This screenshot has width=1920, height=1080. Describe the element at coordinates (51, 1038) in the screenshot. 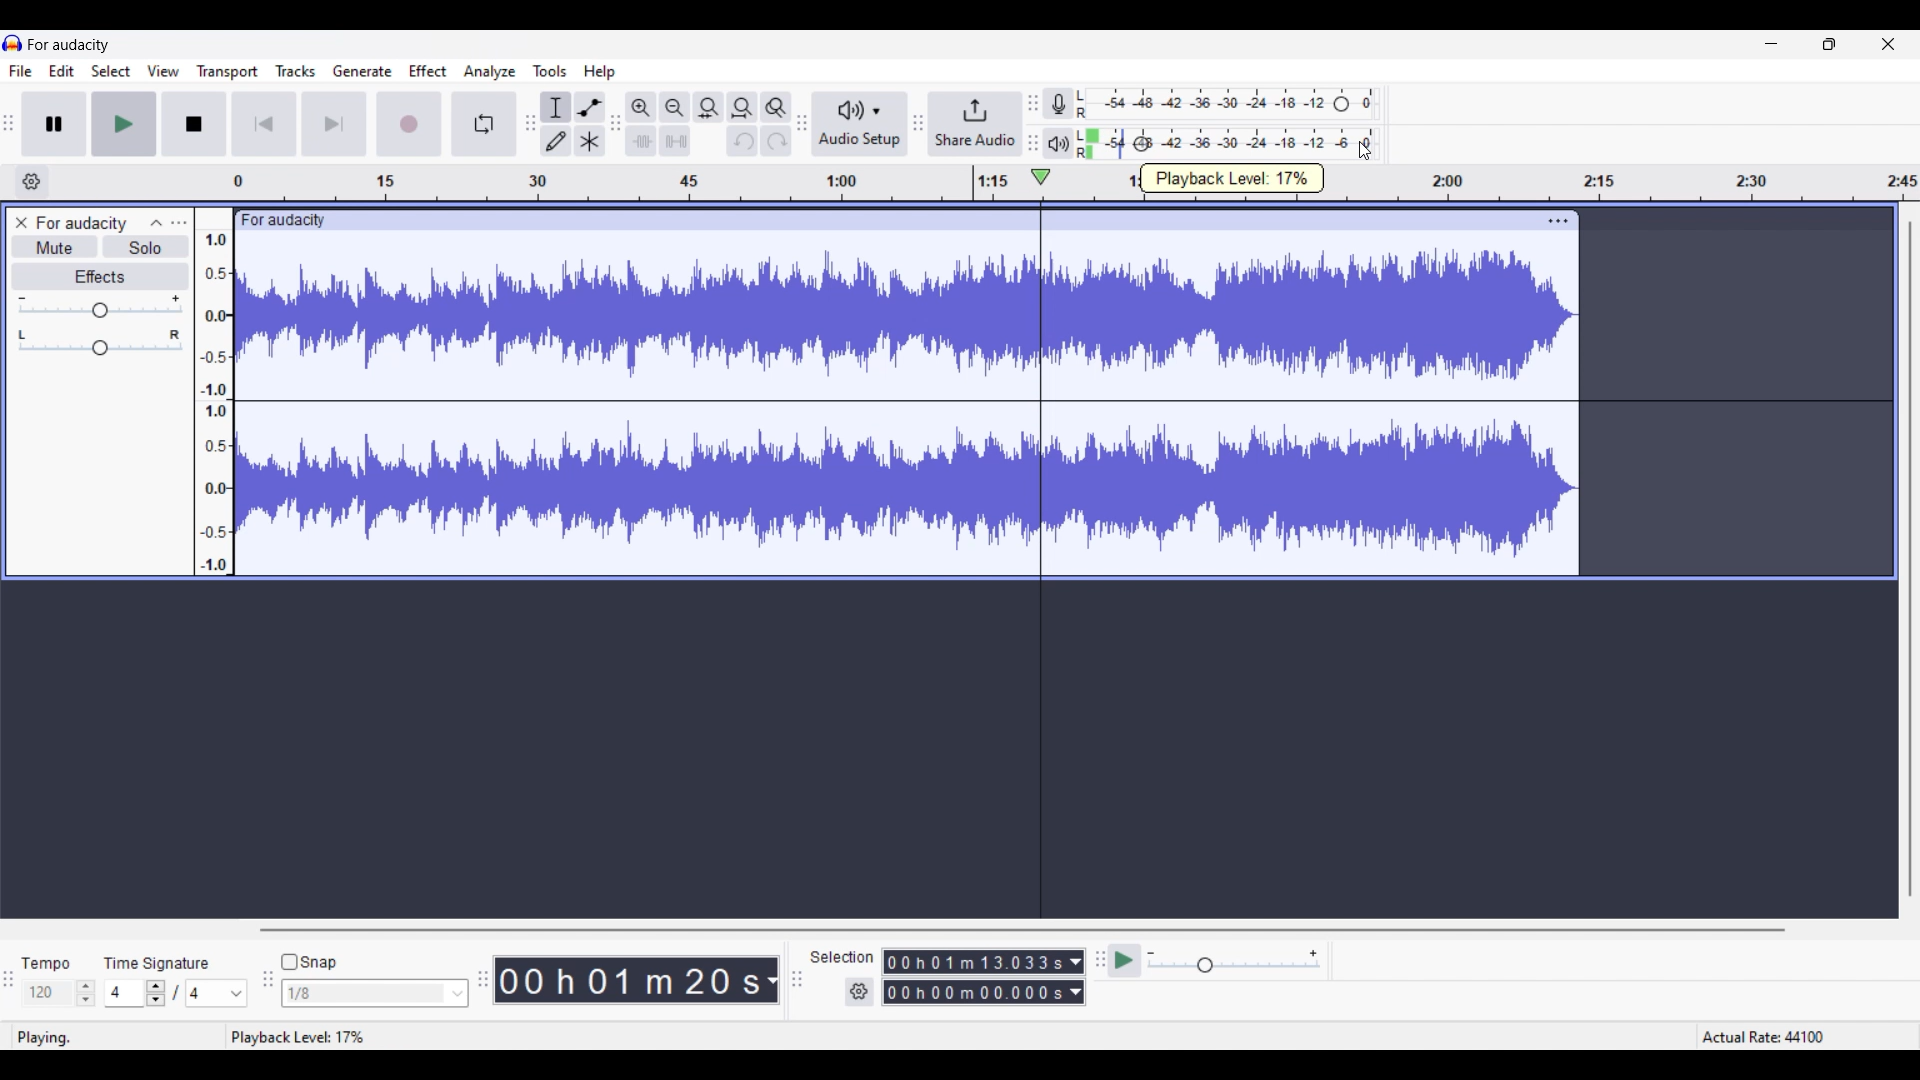

I see `playing` at that location.